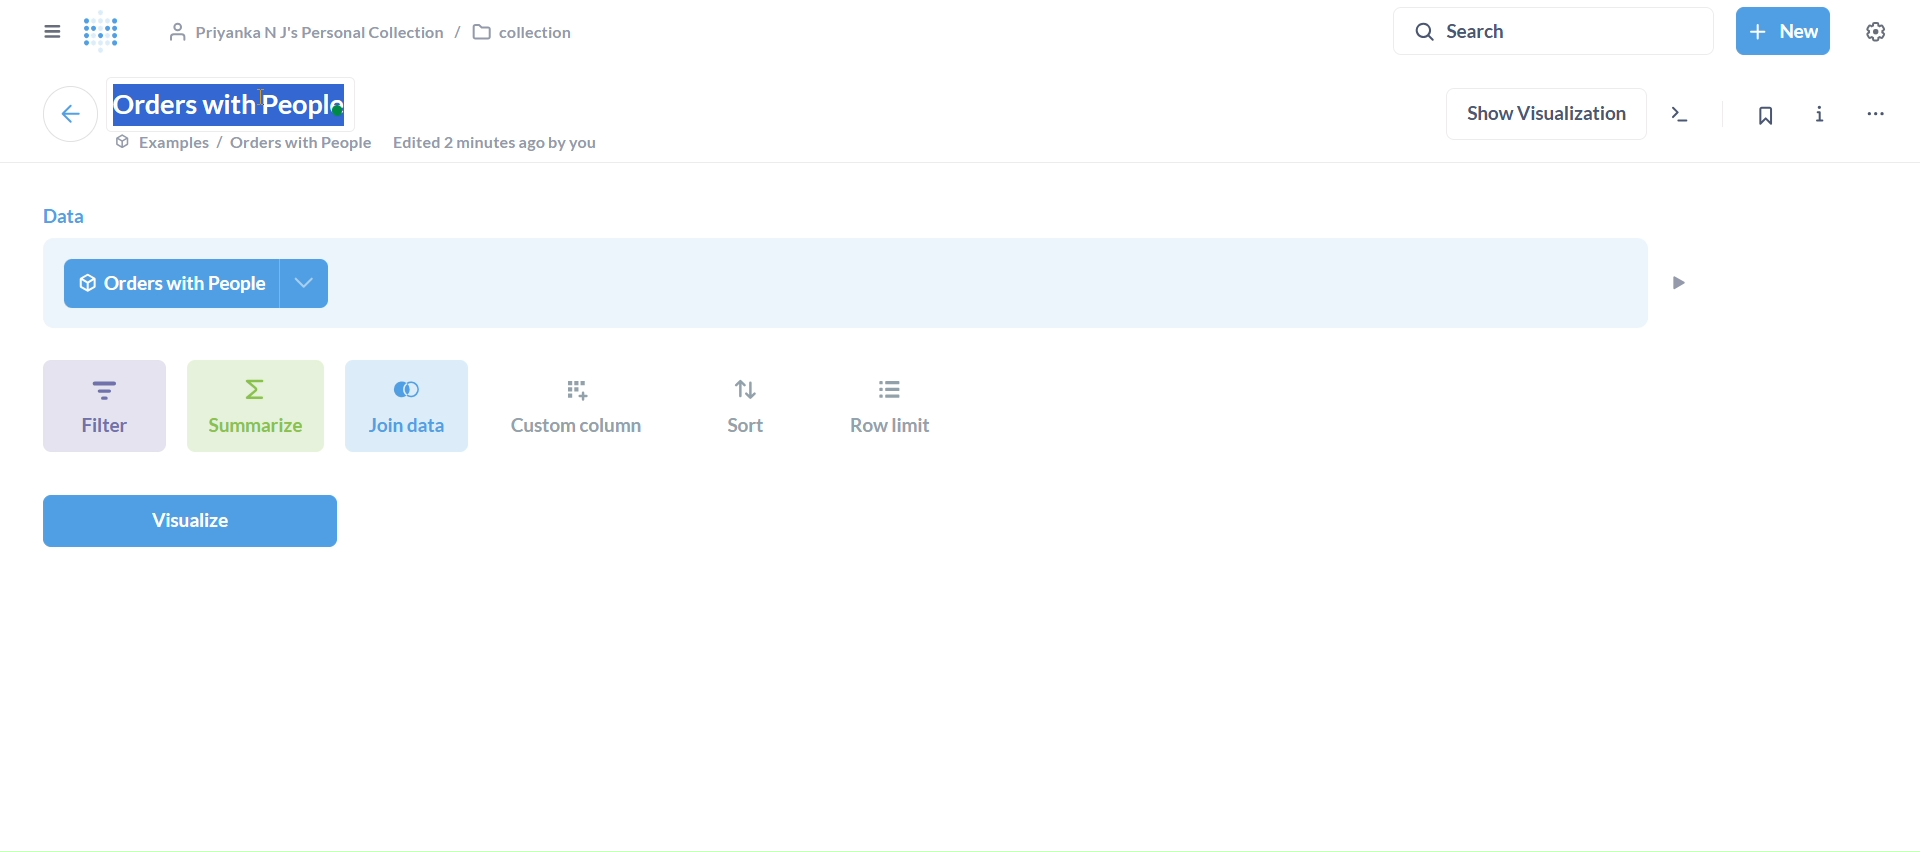 The width and height of the screenshot is (1920, 852). I want to click on row limit, so click(884, 409).